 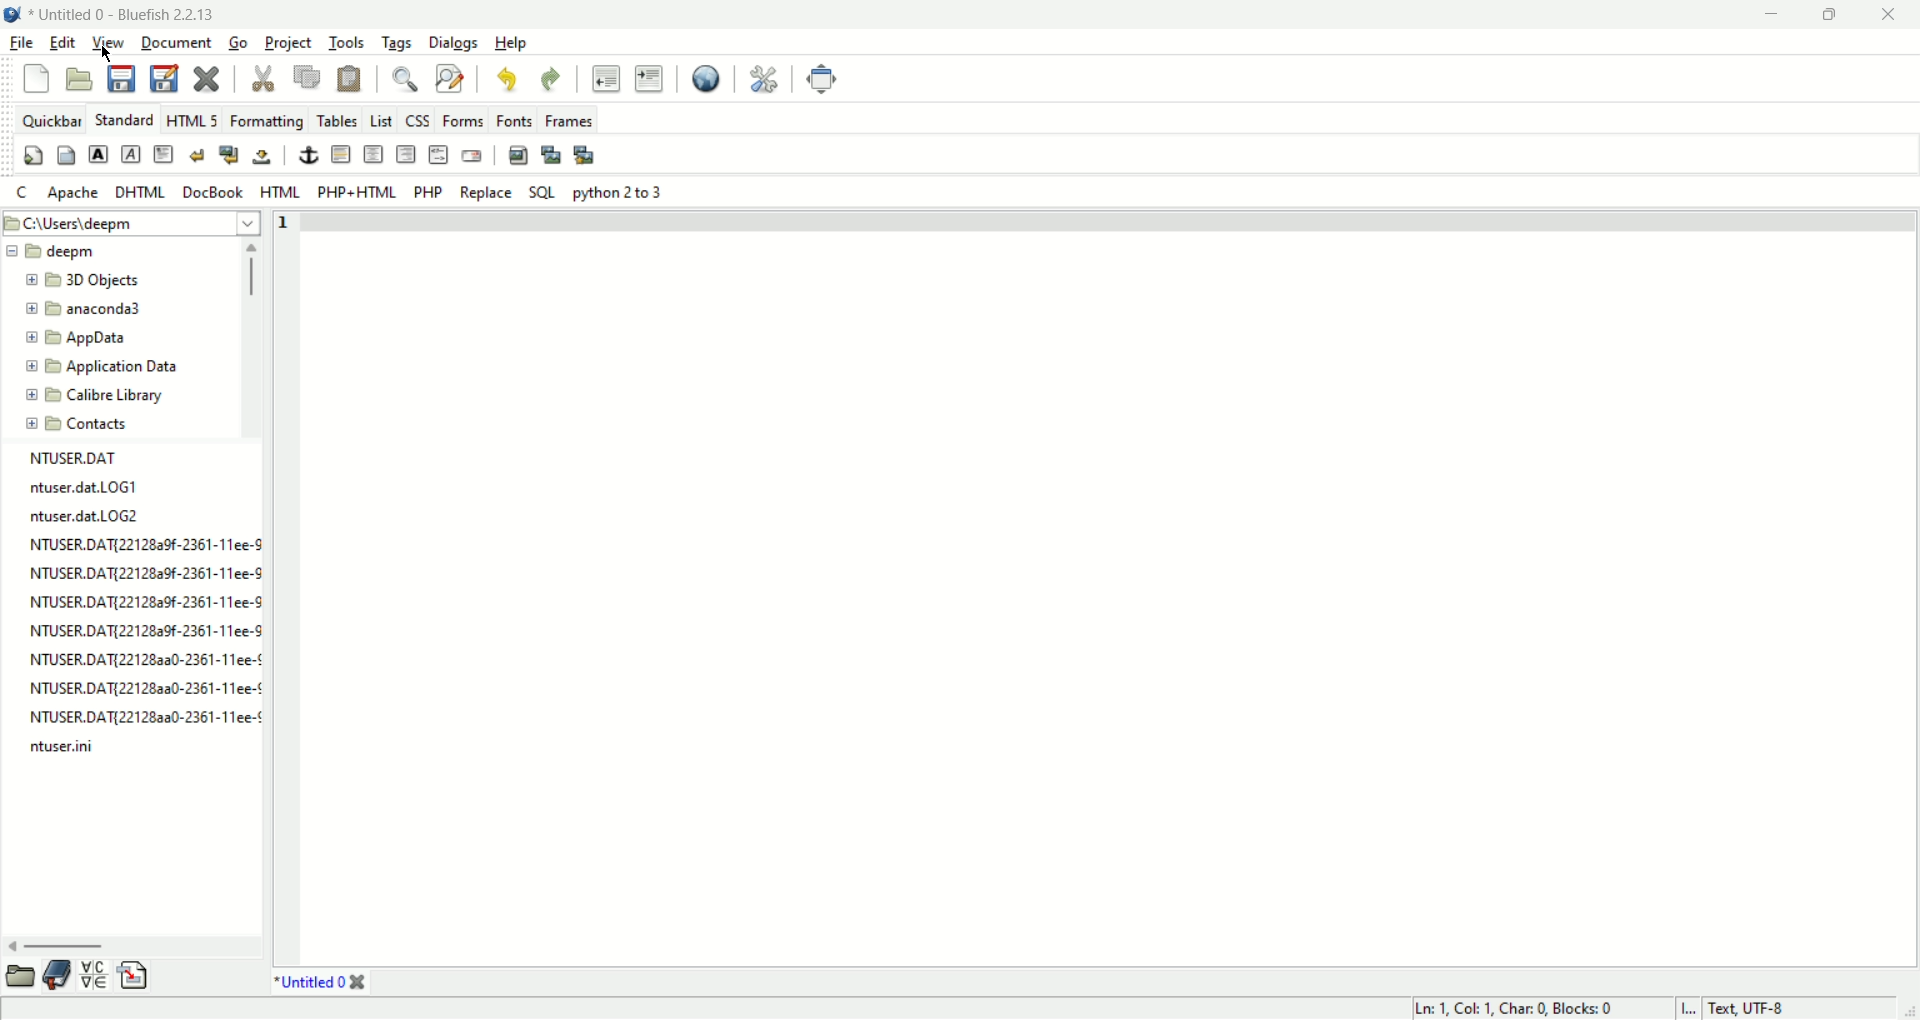 I want to click on undo , so click(x=506, y=80).